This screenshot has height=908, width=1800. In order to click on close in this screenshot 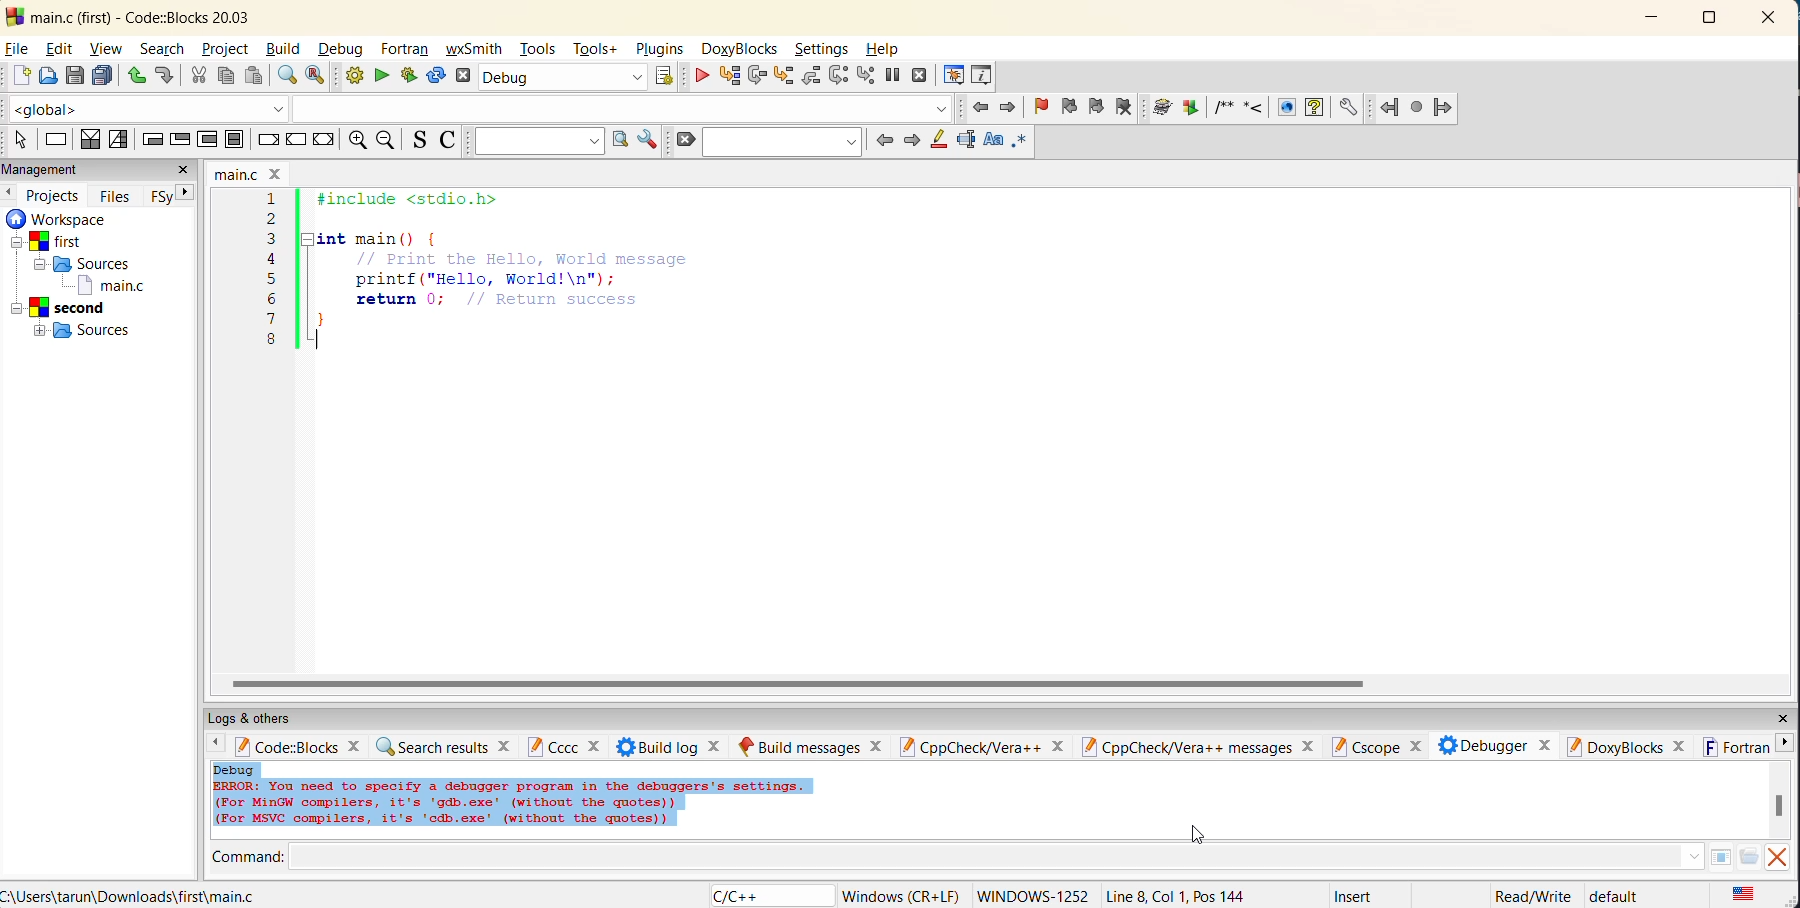, I will do `click(1778, 718)`.